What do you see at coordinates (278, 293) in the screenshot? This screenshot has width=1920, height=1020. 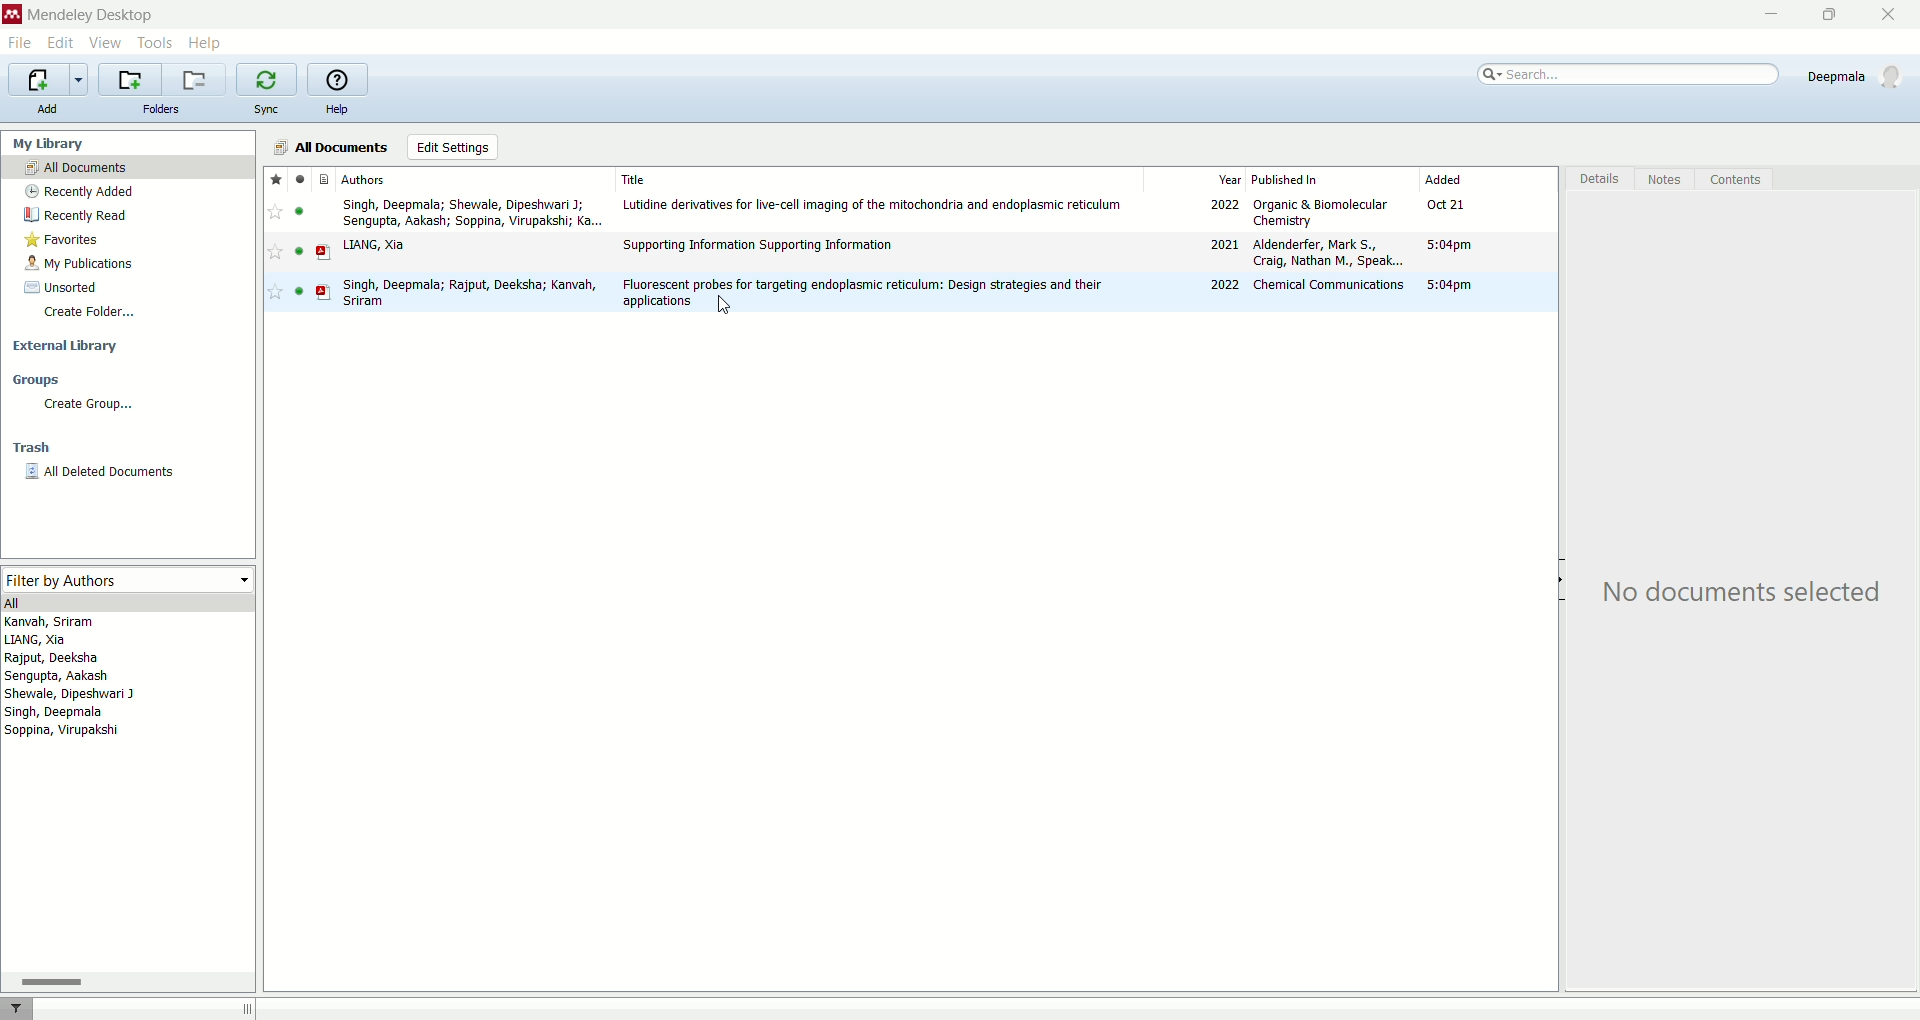 I see `favorite` at bounding box center [278, 293].